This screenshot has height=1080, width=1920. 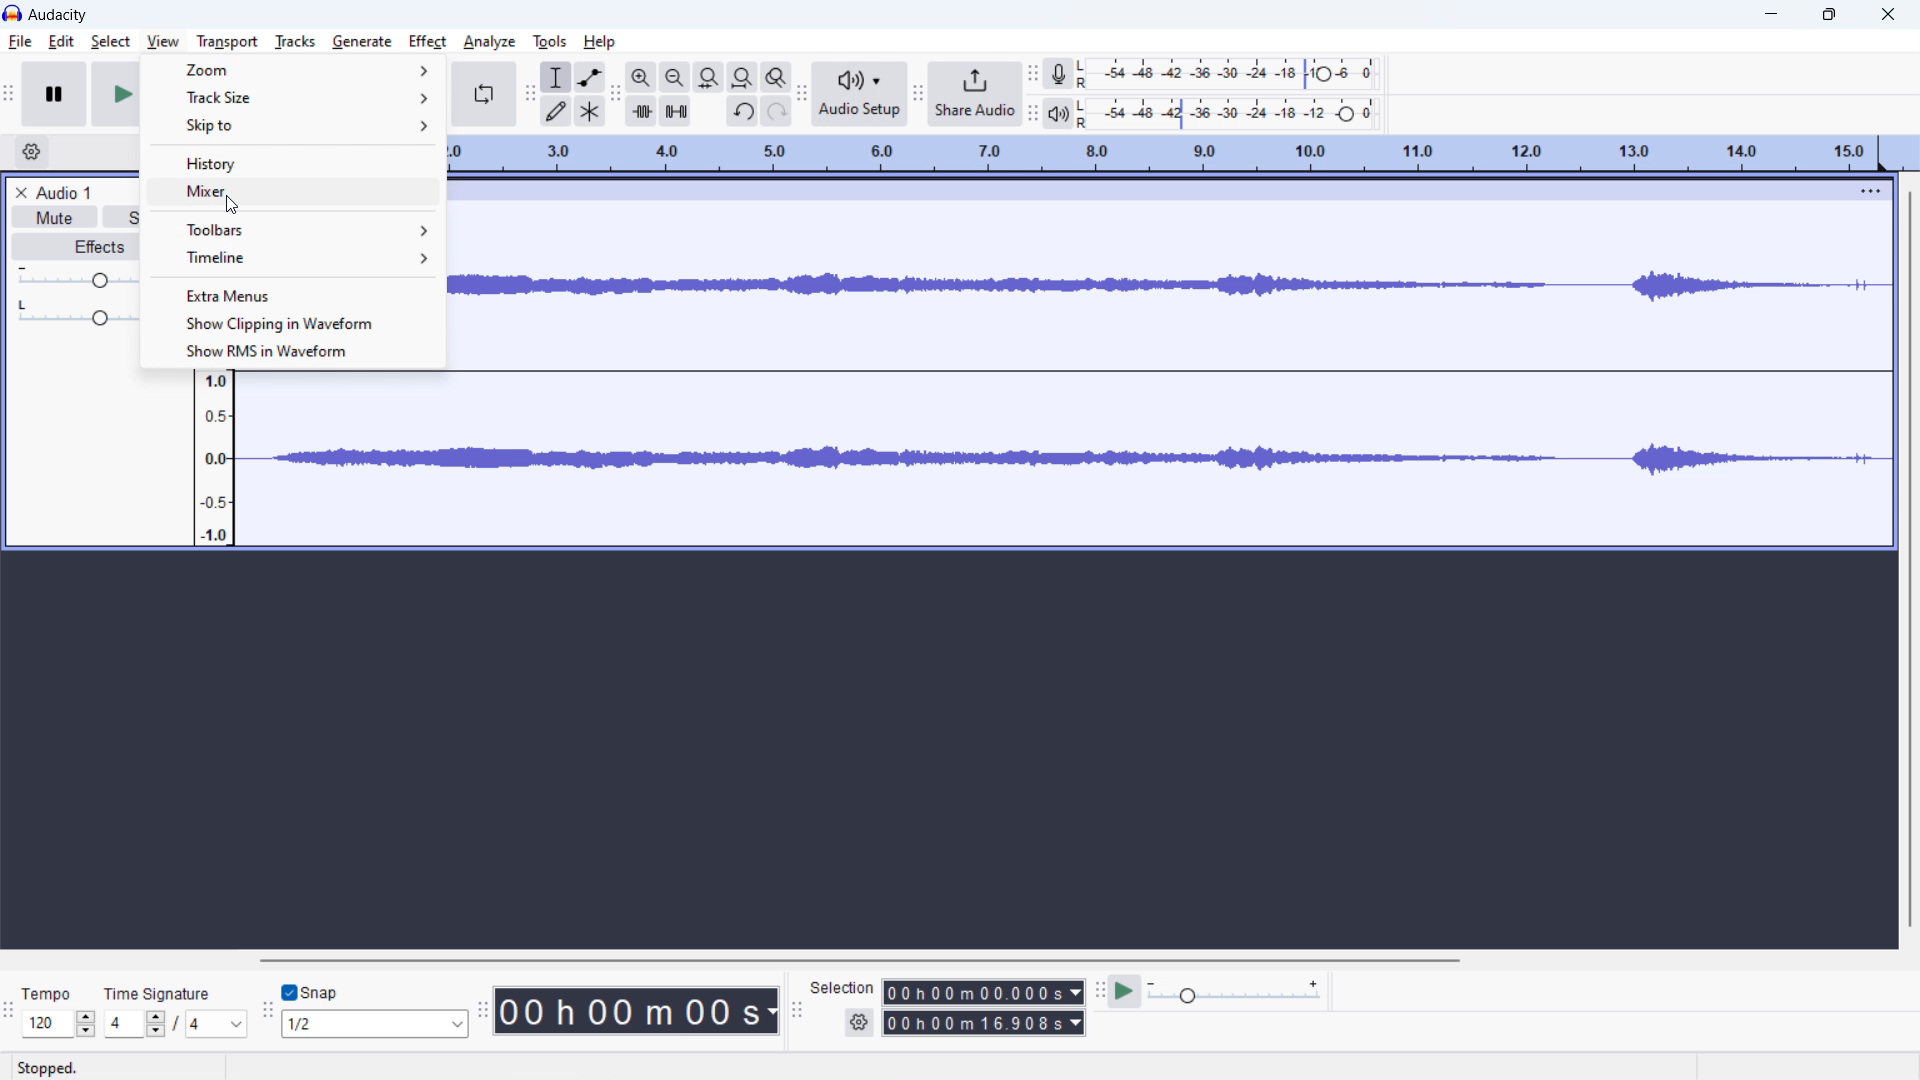 What do you see at coordinates (291, 322) in the screenshot?
I see `show clipping in waveform` at bounding box center [291, 322].